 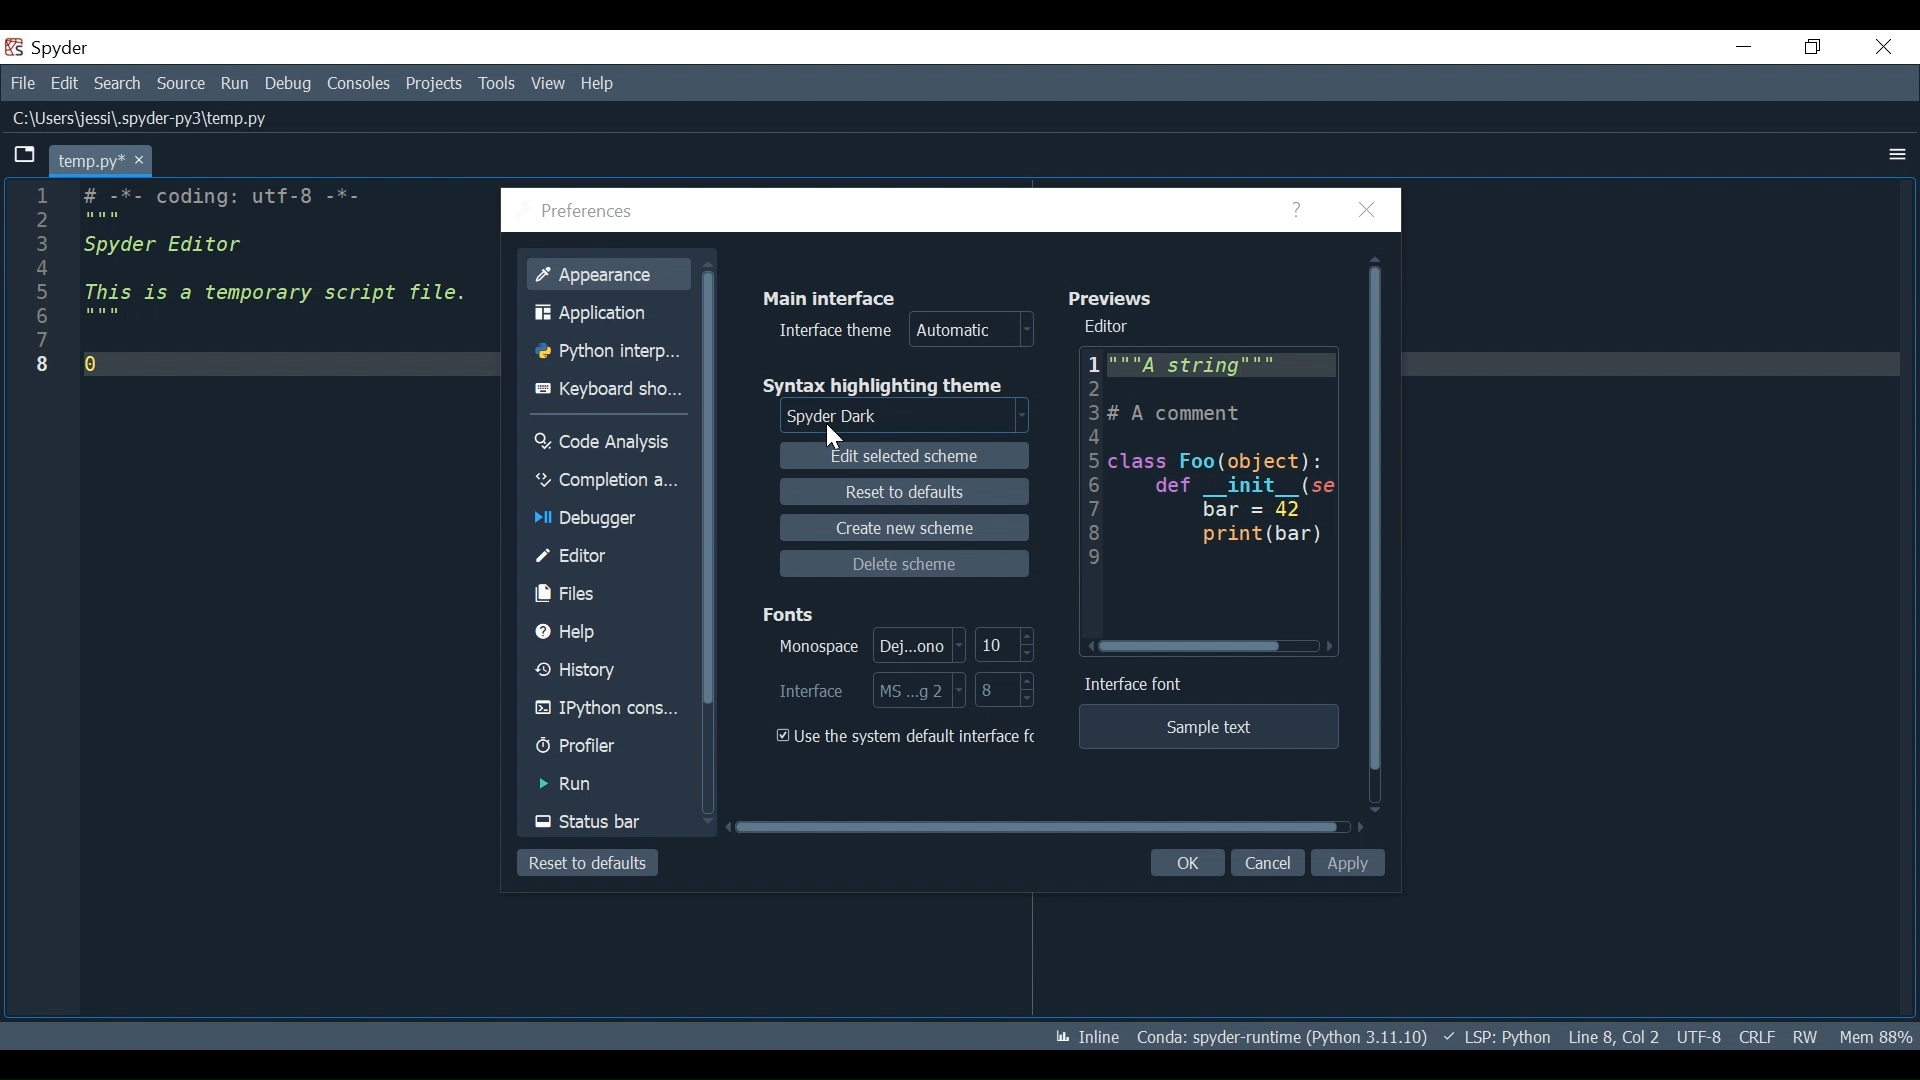 I want to click on Preferences, so click(x=585, y=211).